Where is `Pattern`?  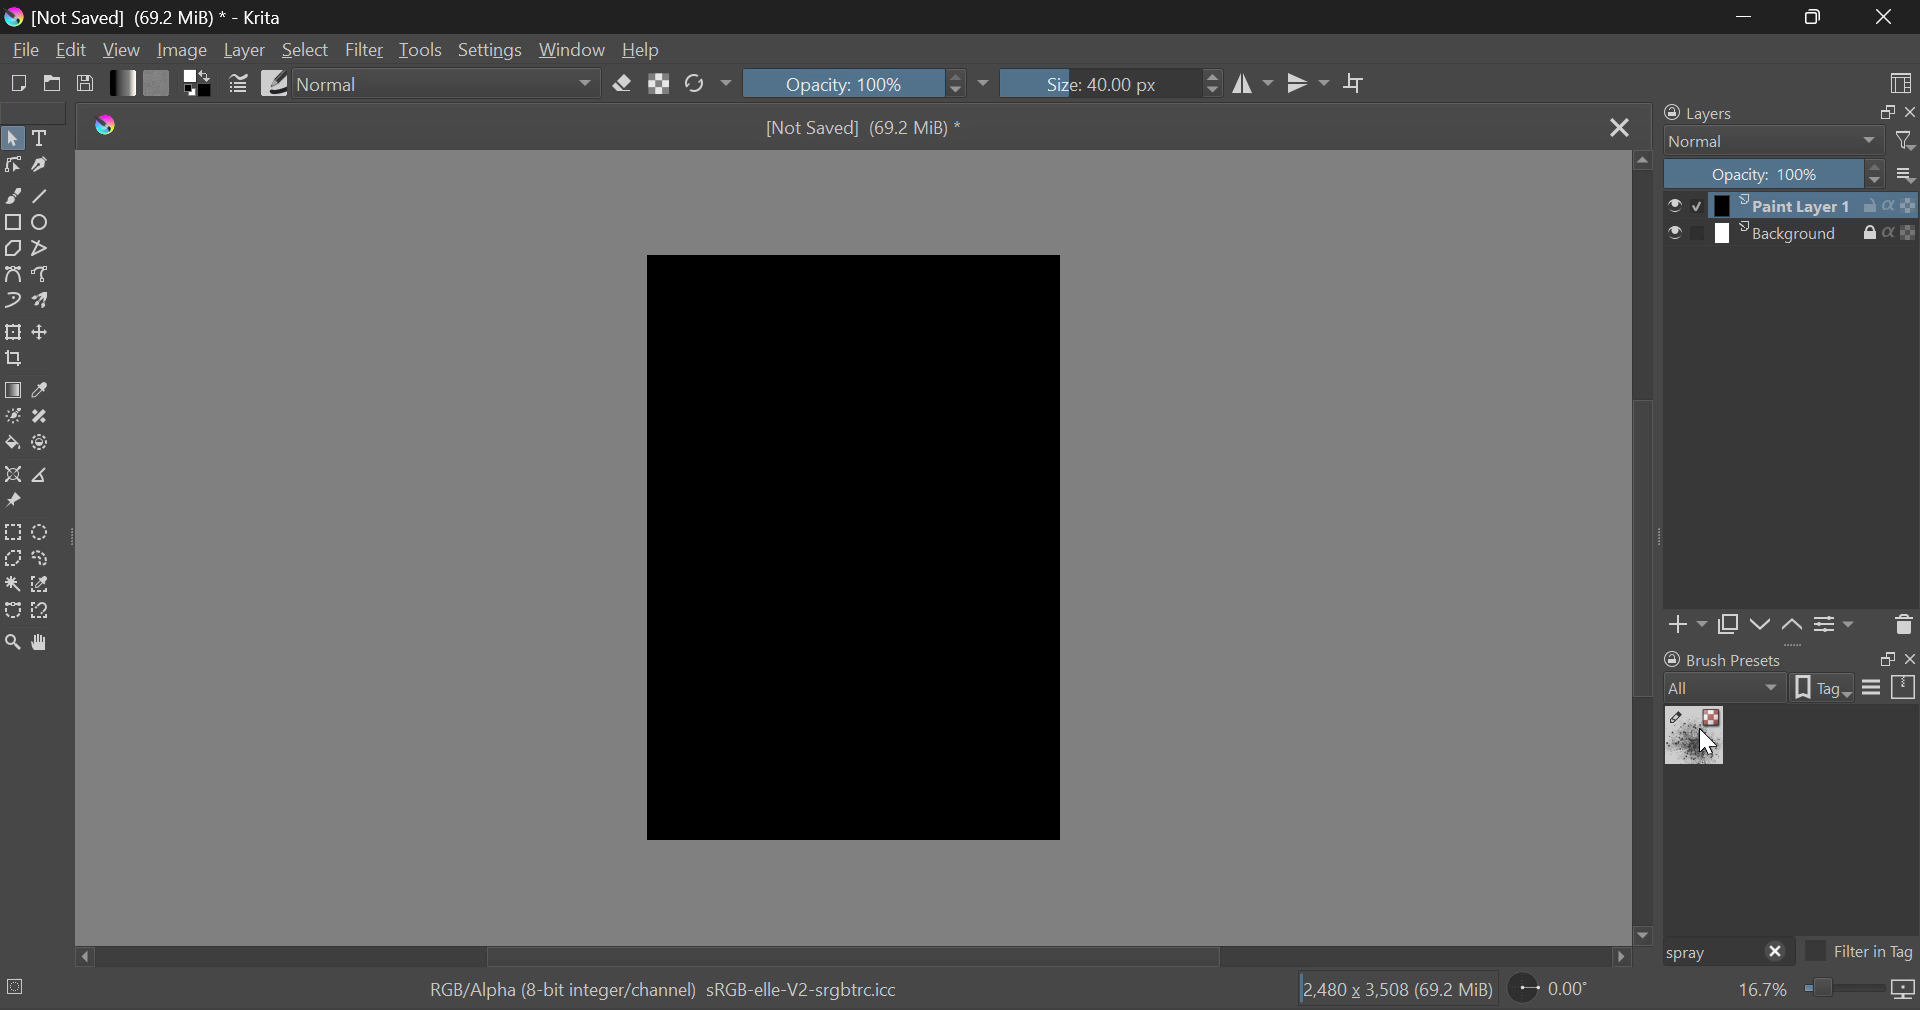
Pattern is located at coordinates (158, 82).